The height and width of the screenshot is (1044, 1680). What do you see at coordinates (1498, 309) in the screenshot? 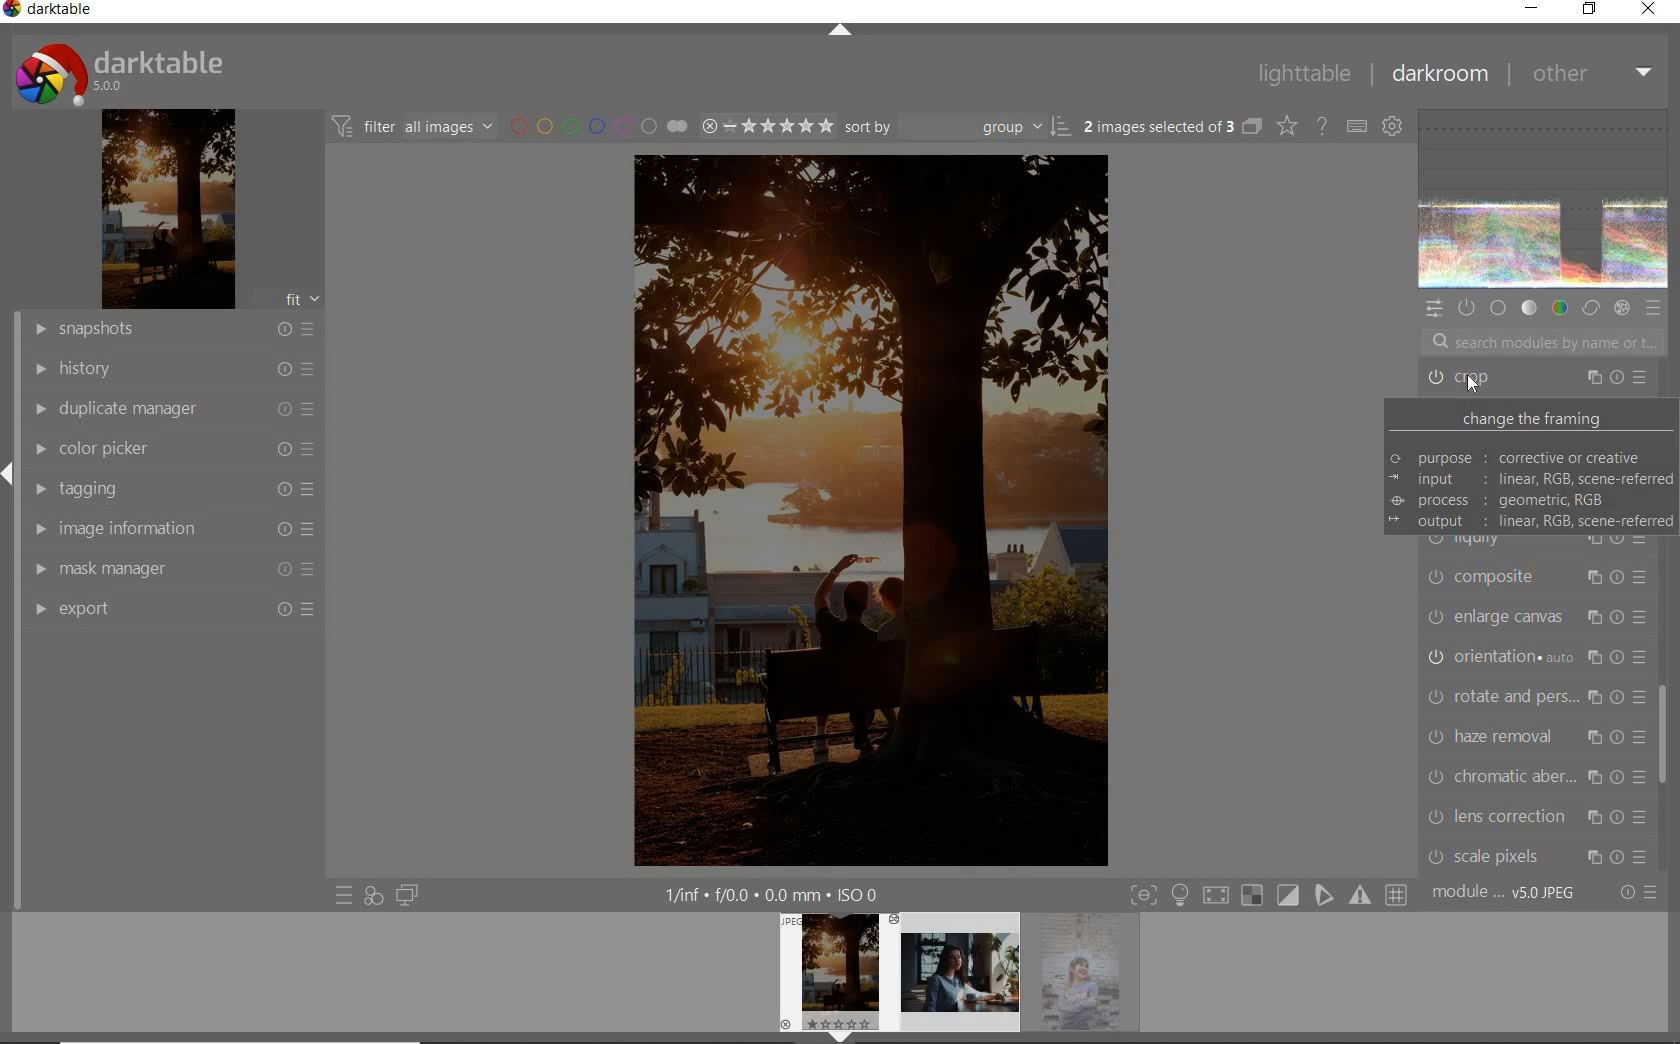
I see `base` at bounding box center [1498, 309].